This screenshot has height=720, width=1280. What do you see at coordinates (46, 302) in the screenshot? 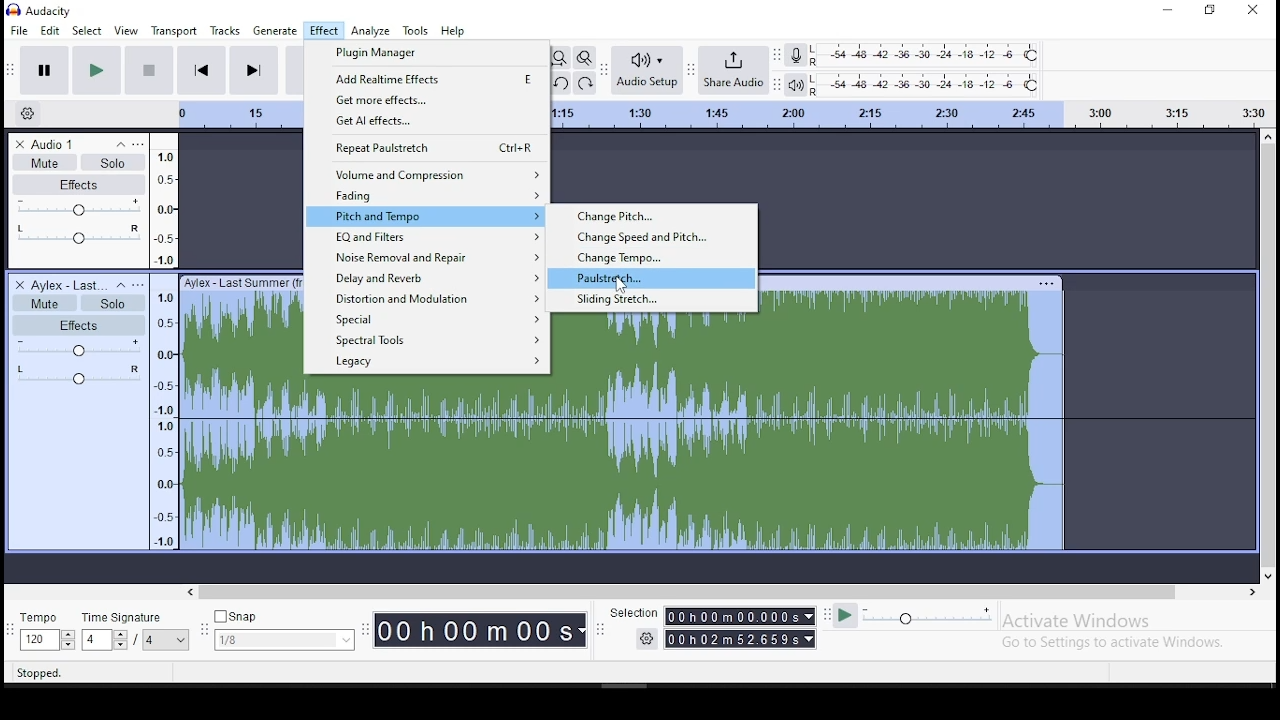
I see `mute/unmute` at bounding box center [46, 302].